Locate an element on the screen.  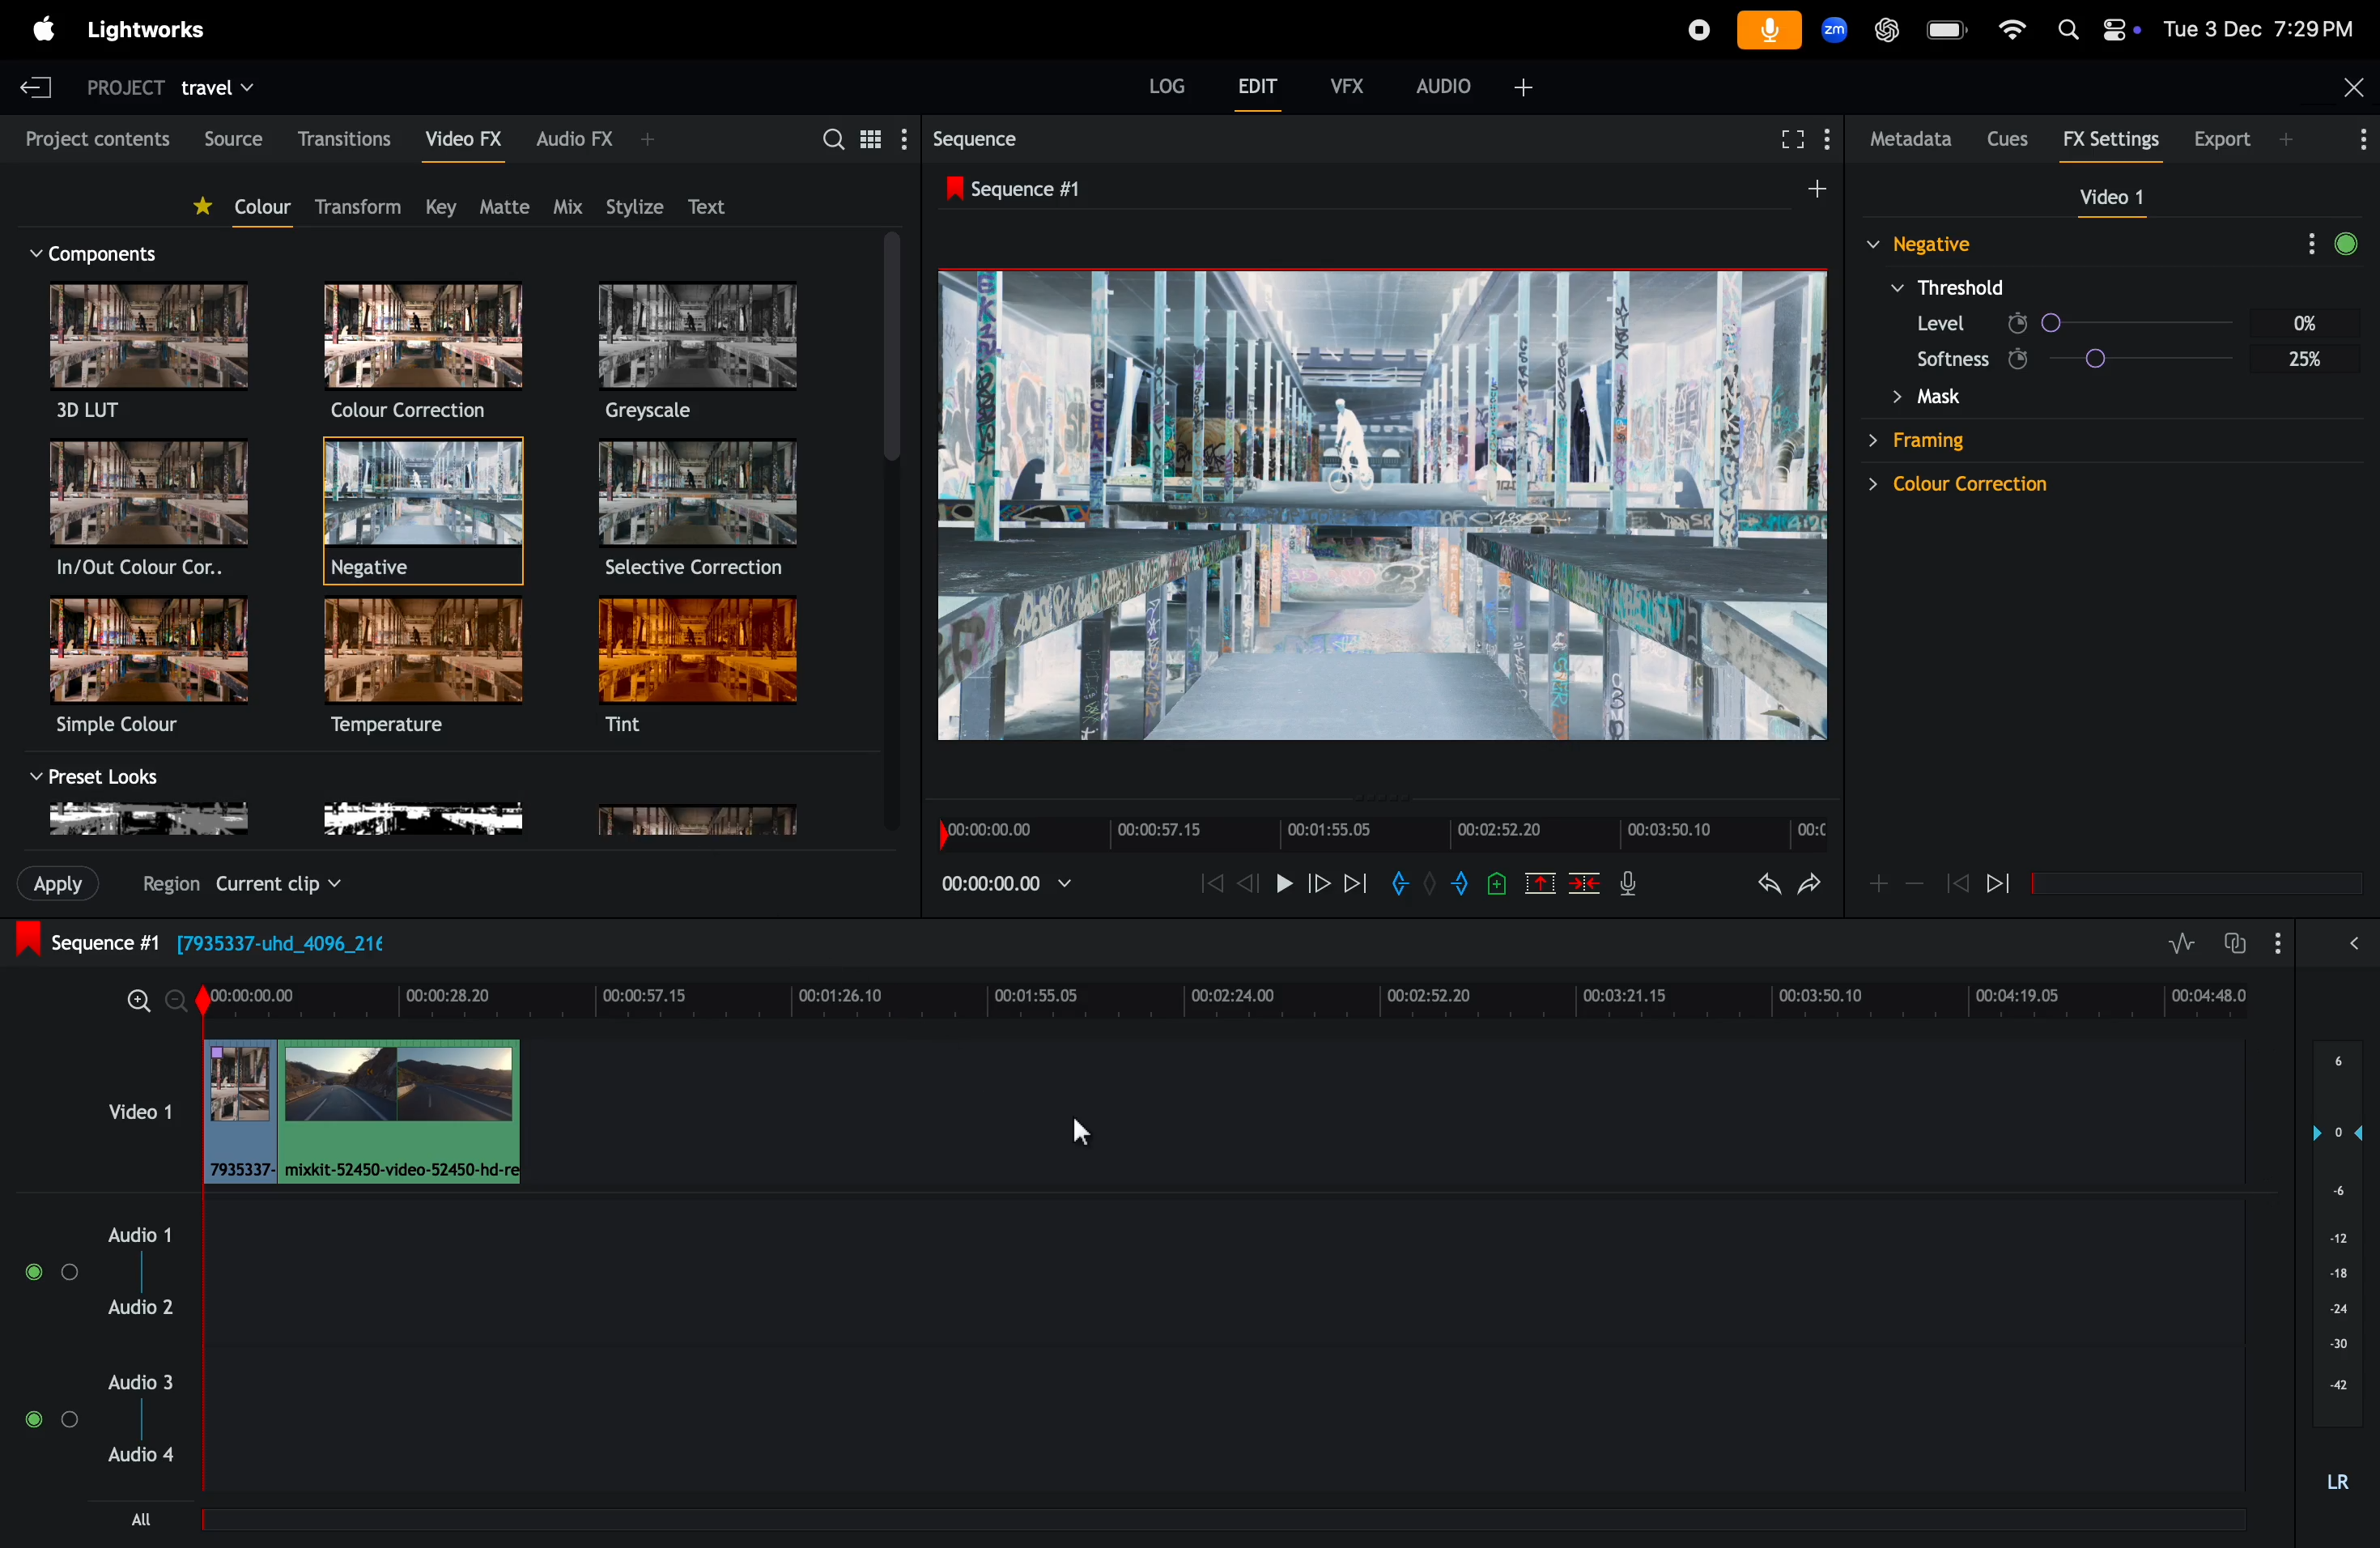
play back time is located at coordinates (1003, 886).